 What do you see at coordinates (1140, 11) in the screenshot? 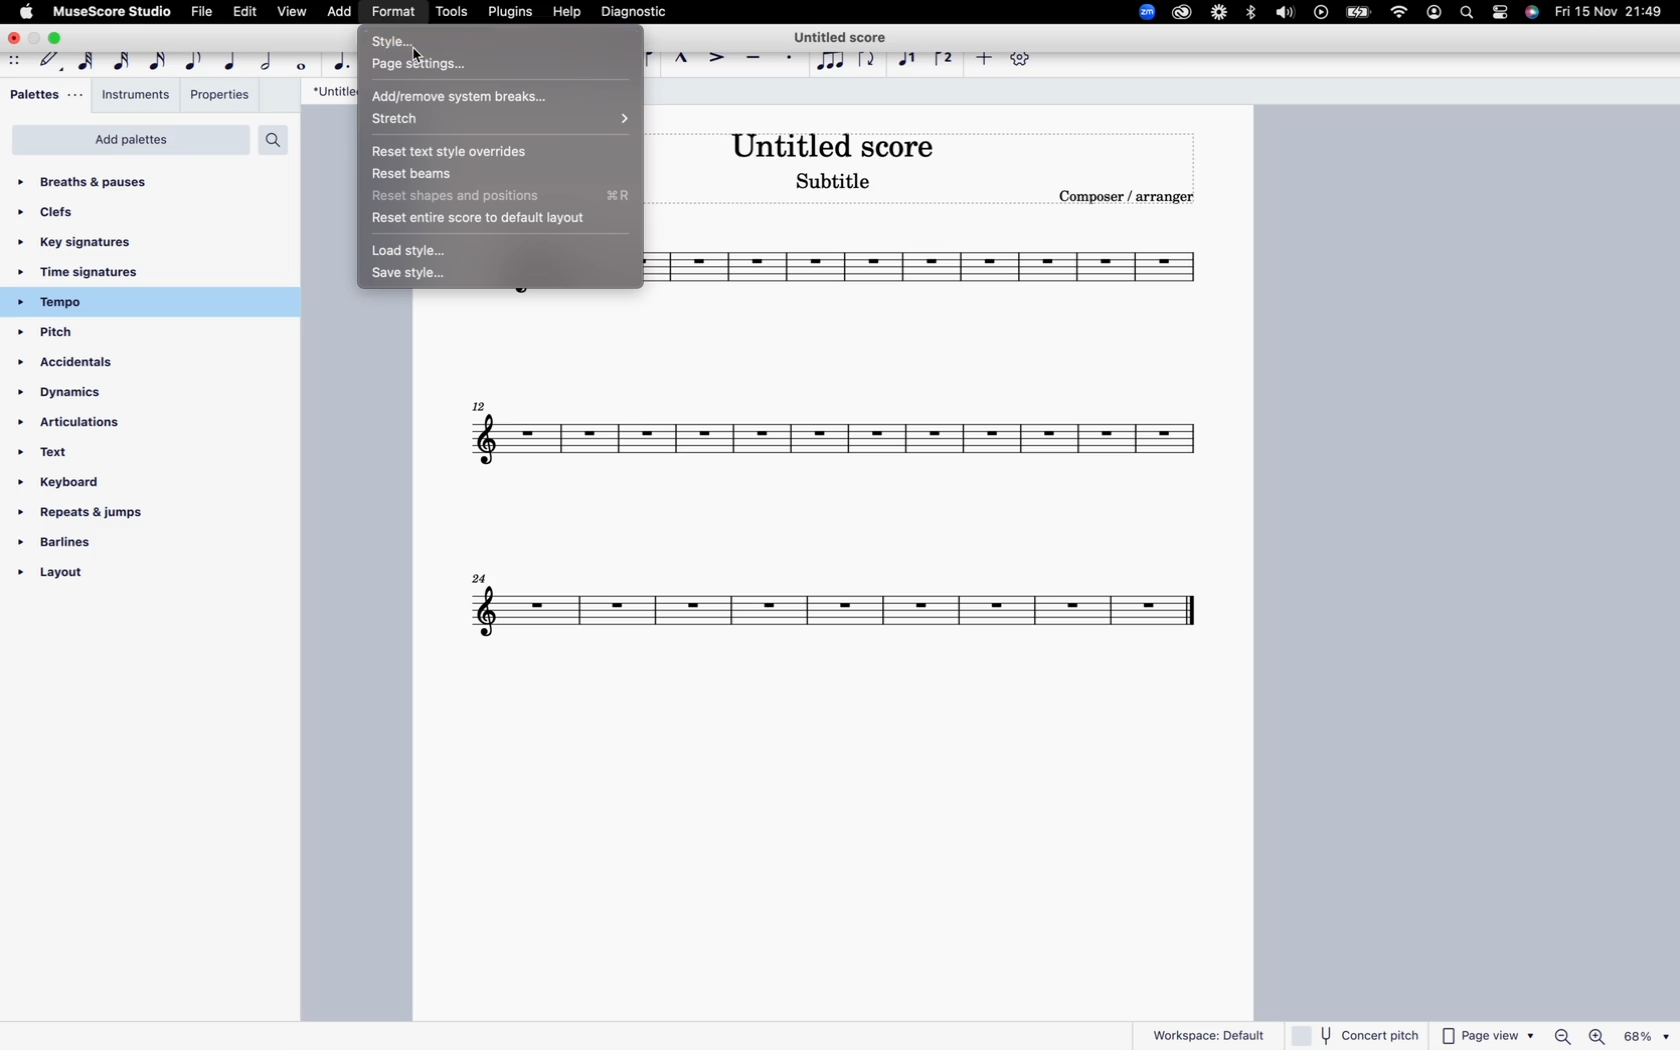
I see `zoom` at bounding box center [1140, 11].